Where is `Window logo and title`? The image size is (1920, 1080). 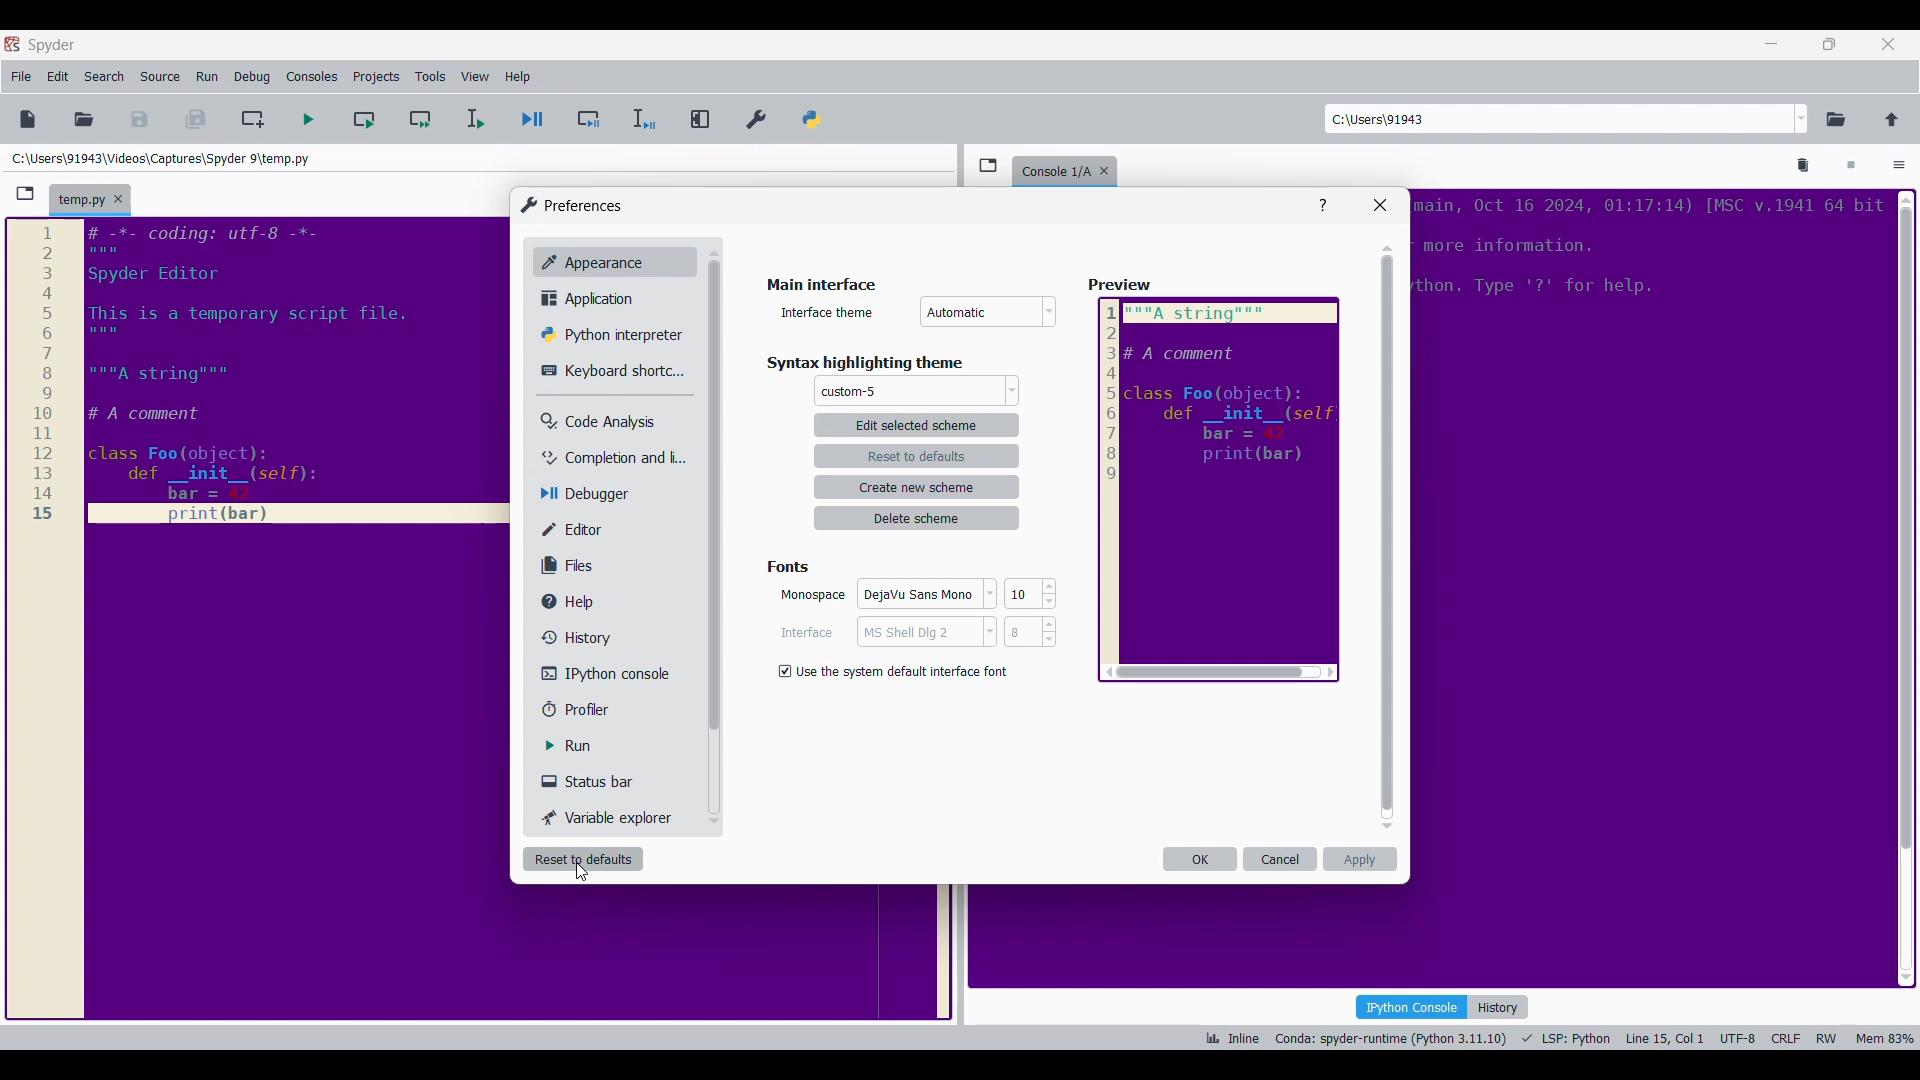
Window logo and title is located at coordinates (572, 204).